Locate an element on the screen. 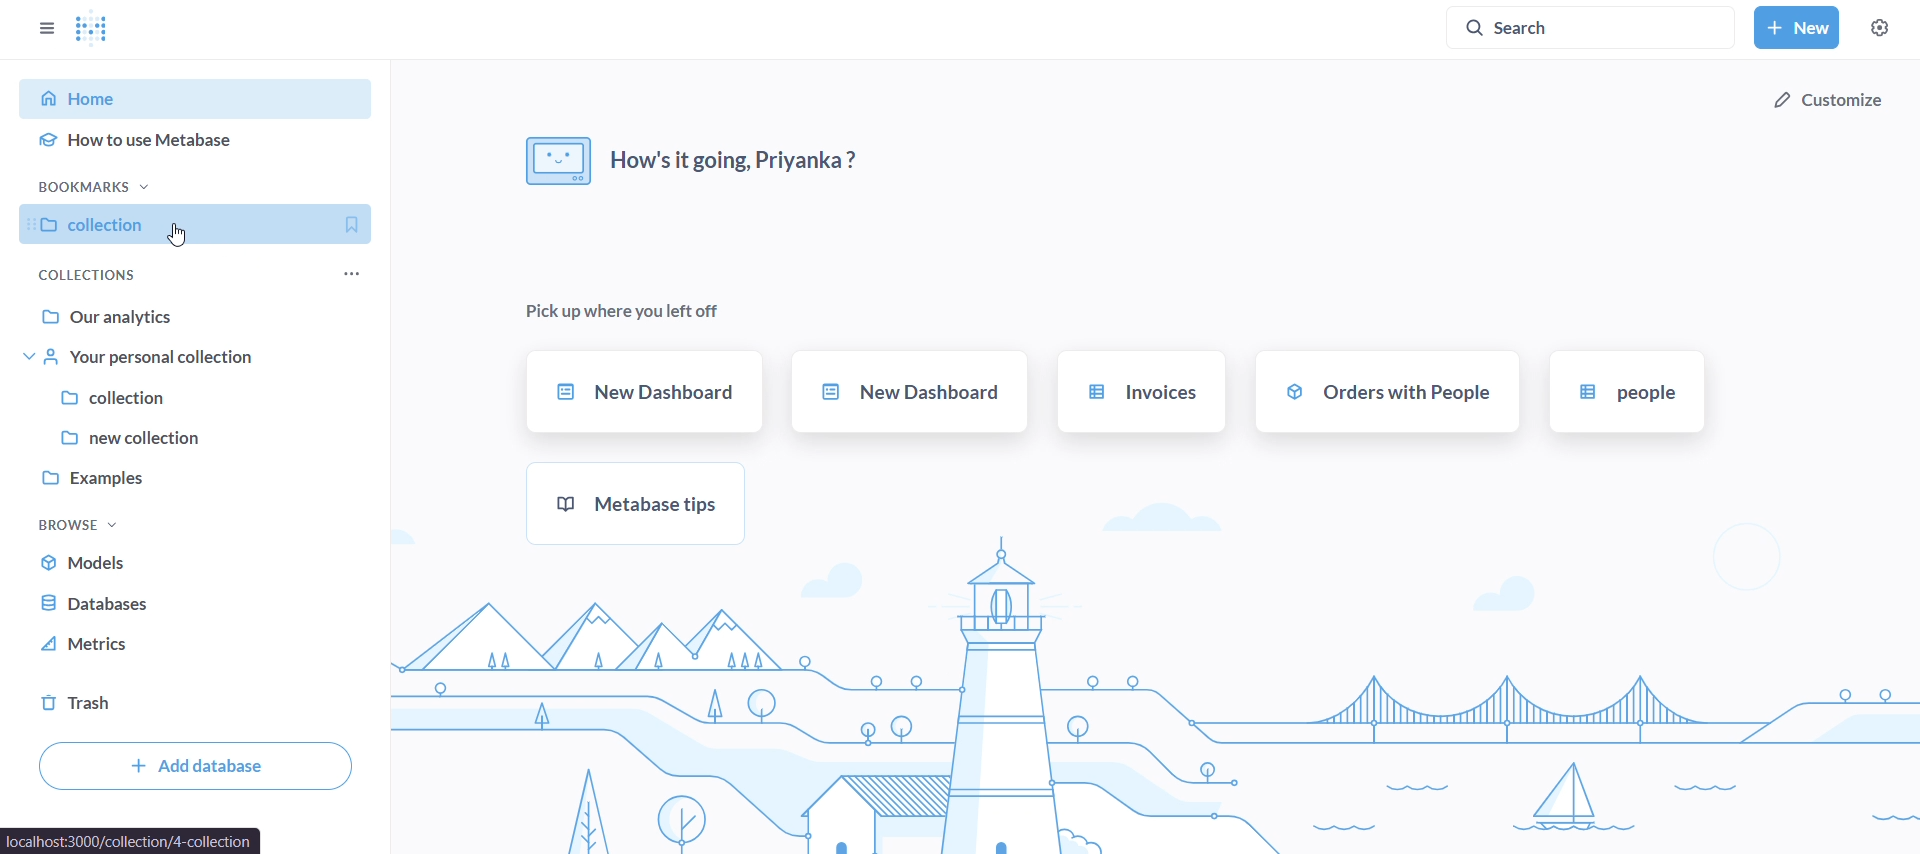  search is located at coordinates (1593, 25).